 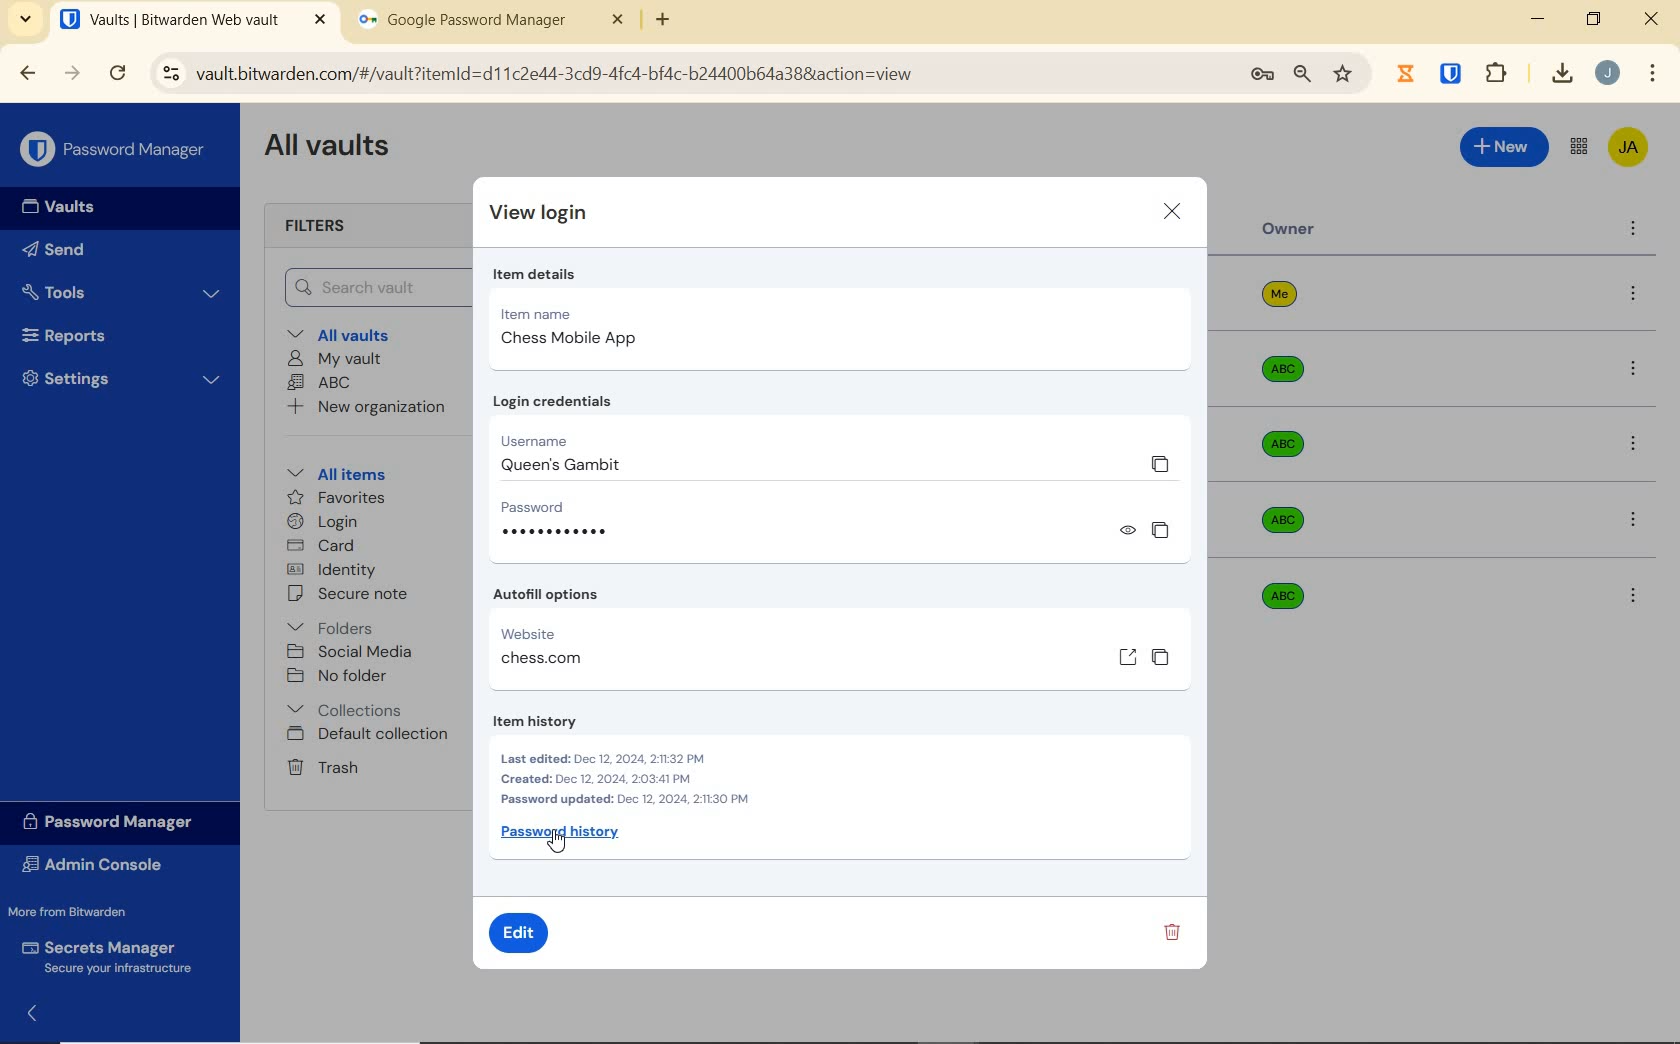 I want to click on ABC, so click(x=322, y=382).